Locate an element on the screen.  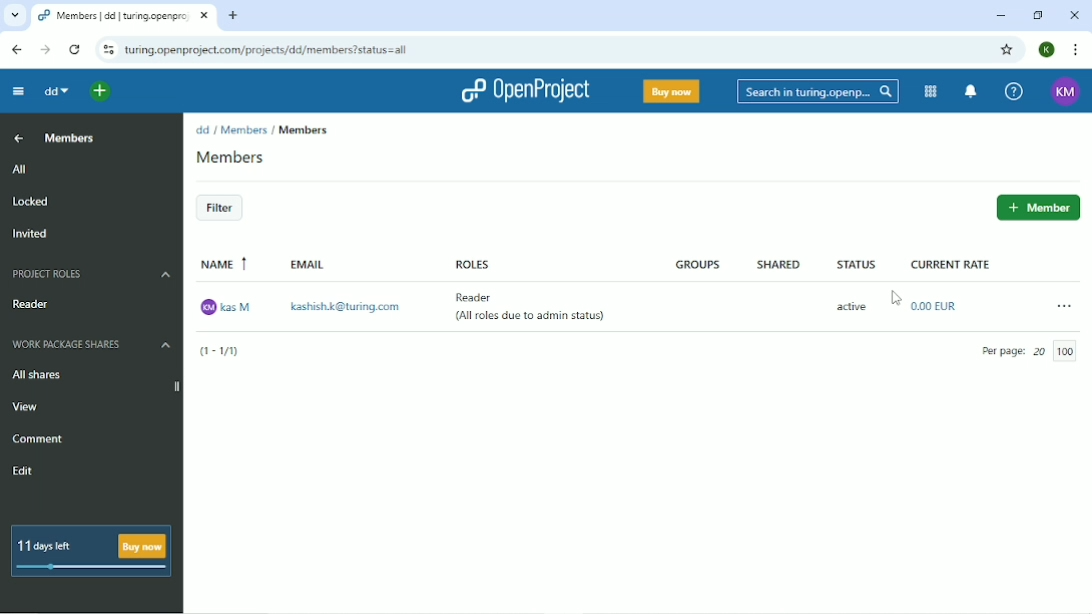
Current tab is located at coordinates (123, 15).